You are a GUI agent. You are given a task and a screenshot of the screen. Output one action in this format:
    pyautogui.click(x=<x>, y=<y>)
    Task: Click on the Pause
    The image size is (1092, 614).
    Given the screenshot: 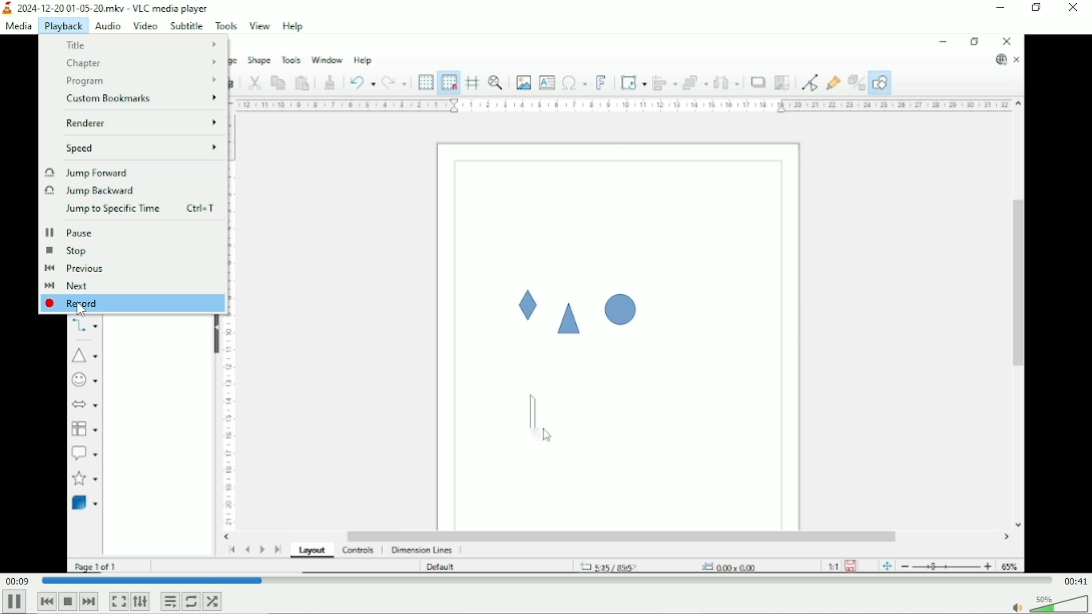 What is the action you would take?
    pyautogui.click(x=130, y=232)
    